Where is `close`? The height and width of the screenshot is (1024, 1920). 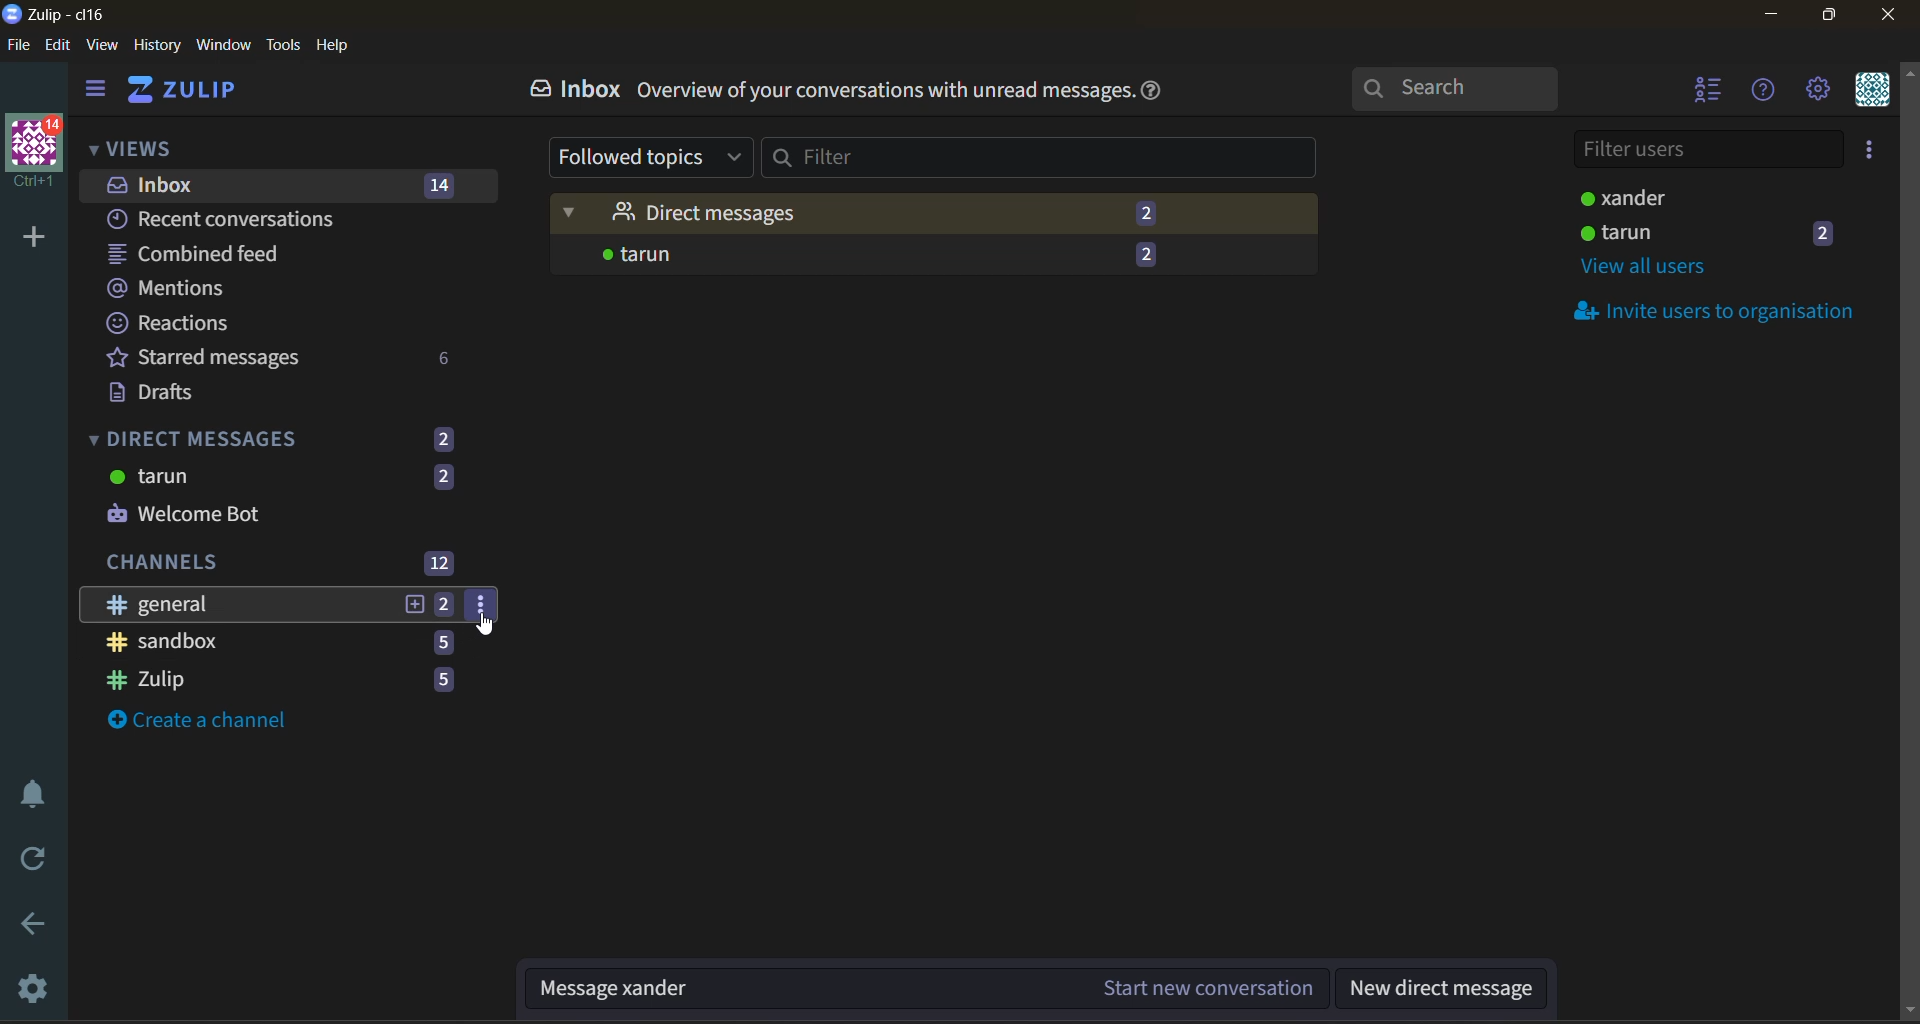
close is located at coordinates (1892, 18).